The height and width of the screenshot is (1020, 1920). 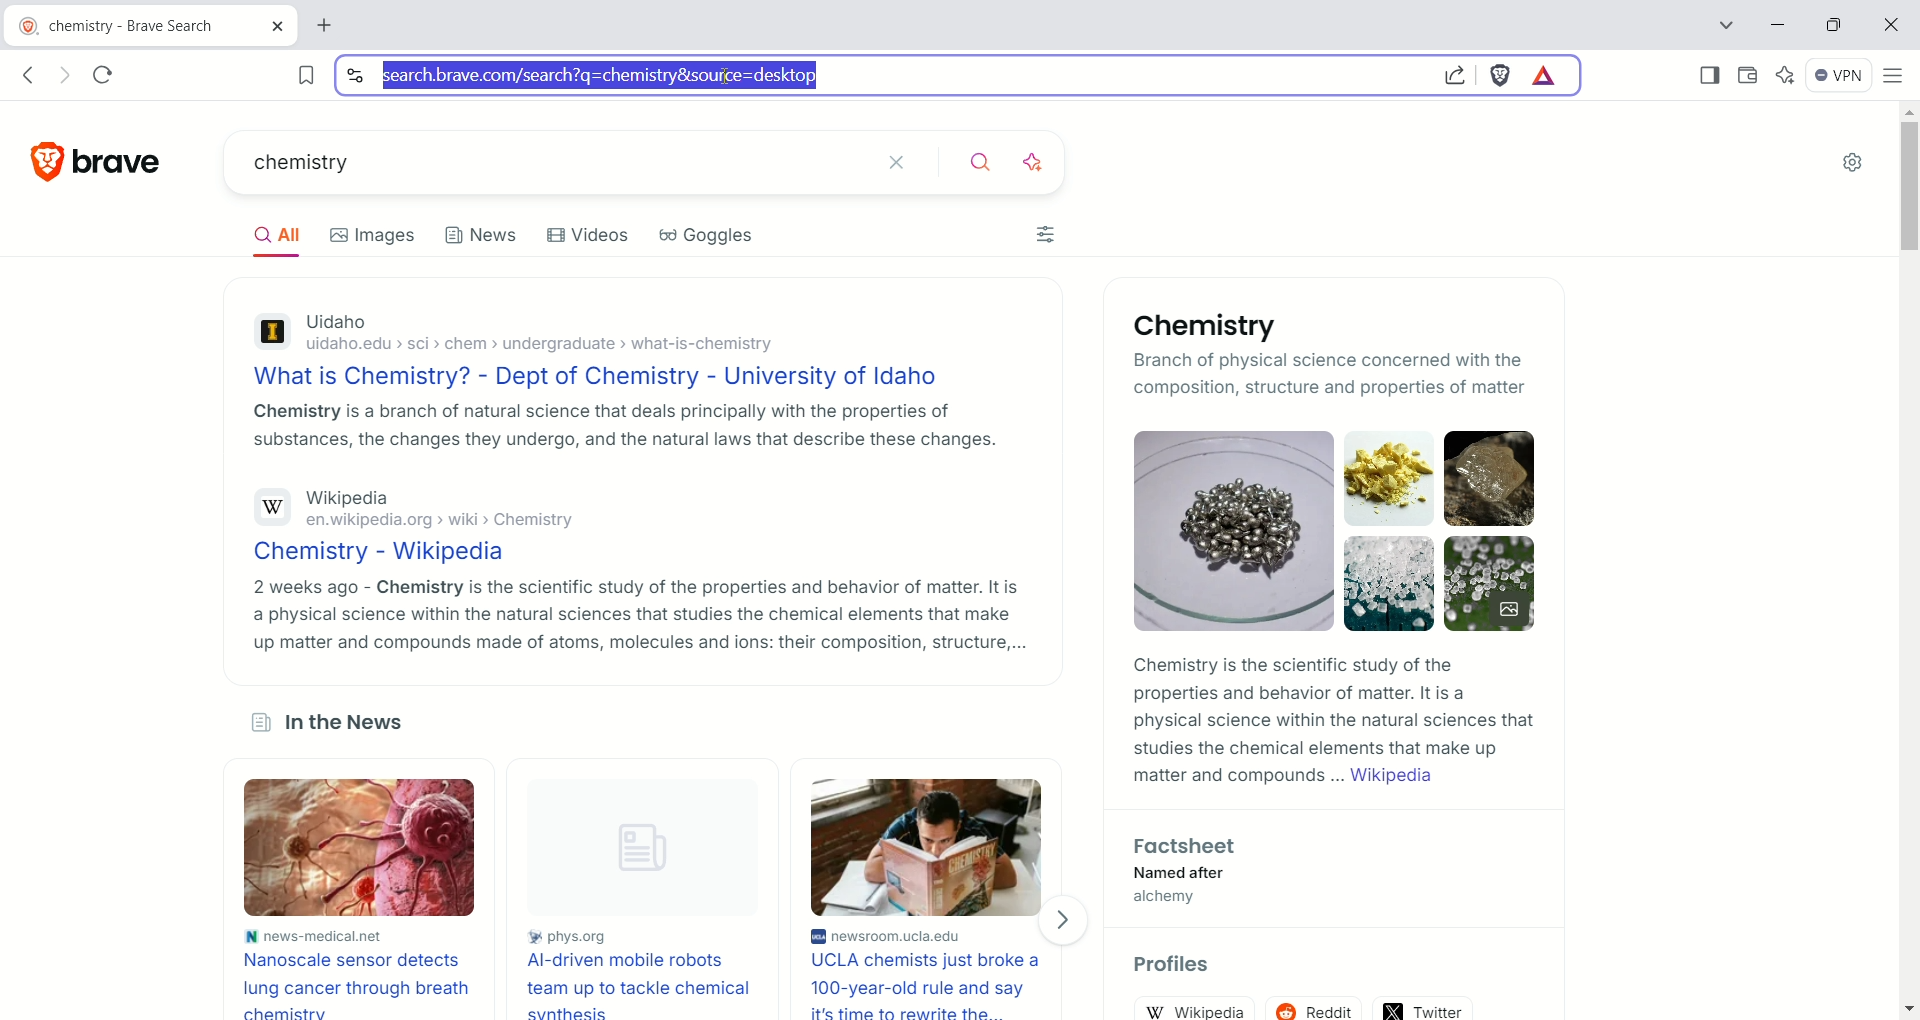 I want to click on Brave schields, so click(x=1502, y=77).